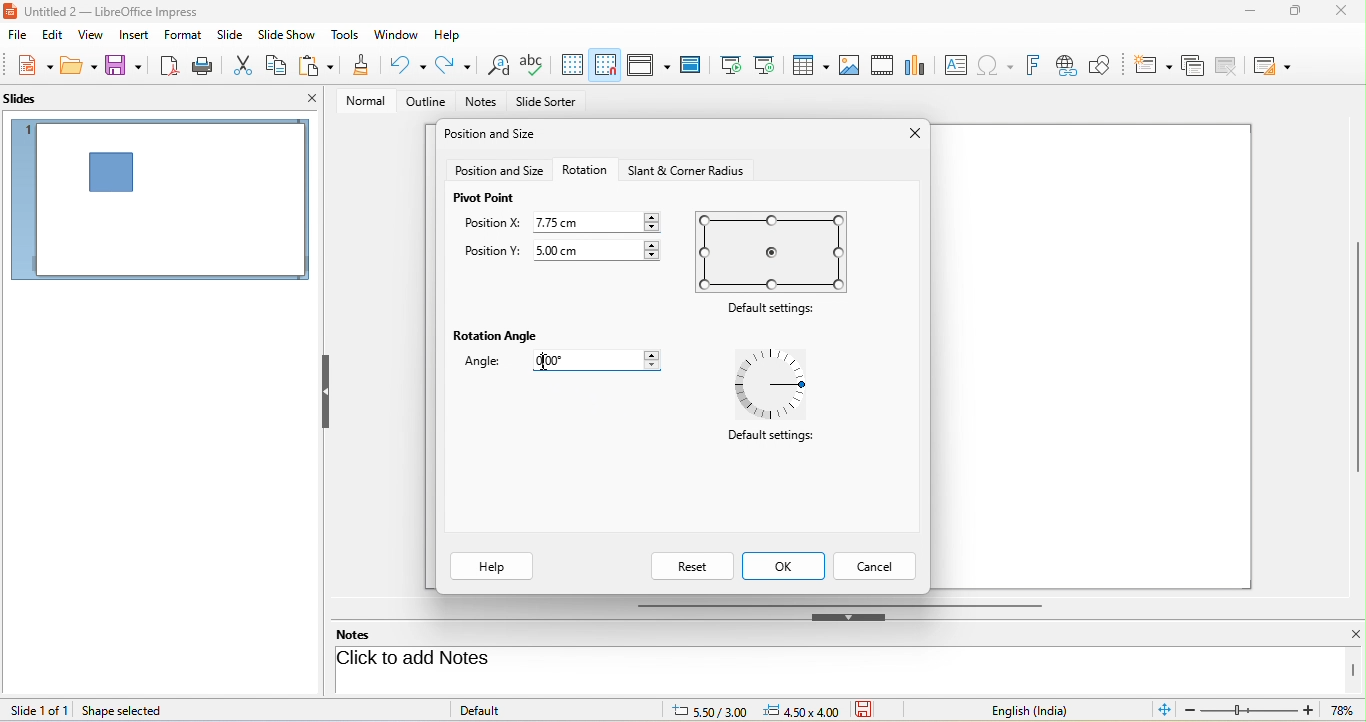 The width and height of the screenshot is (1366, 722). Describe the element at coordinates (498, 337) in the screenshot. I see `rotation angle` at that location.